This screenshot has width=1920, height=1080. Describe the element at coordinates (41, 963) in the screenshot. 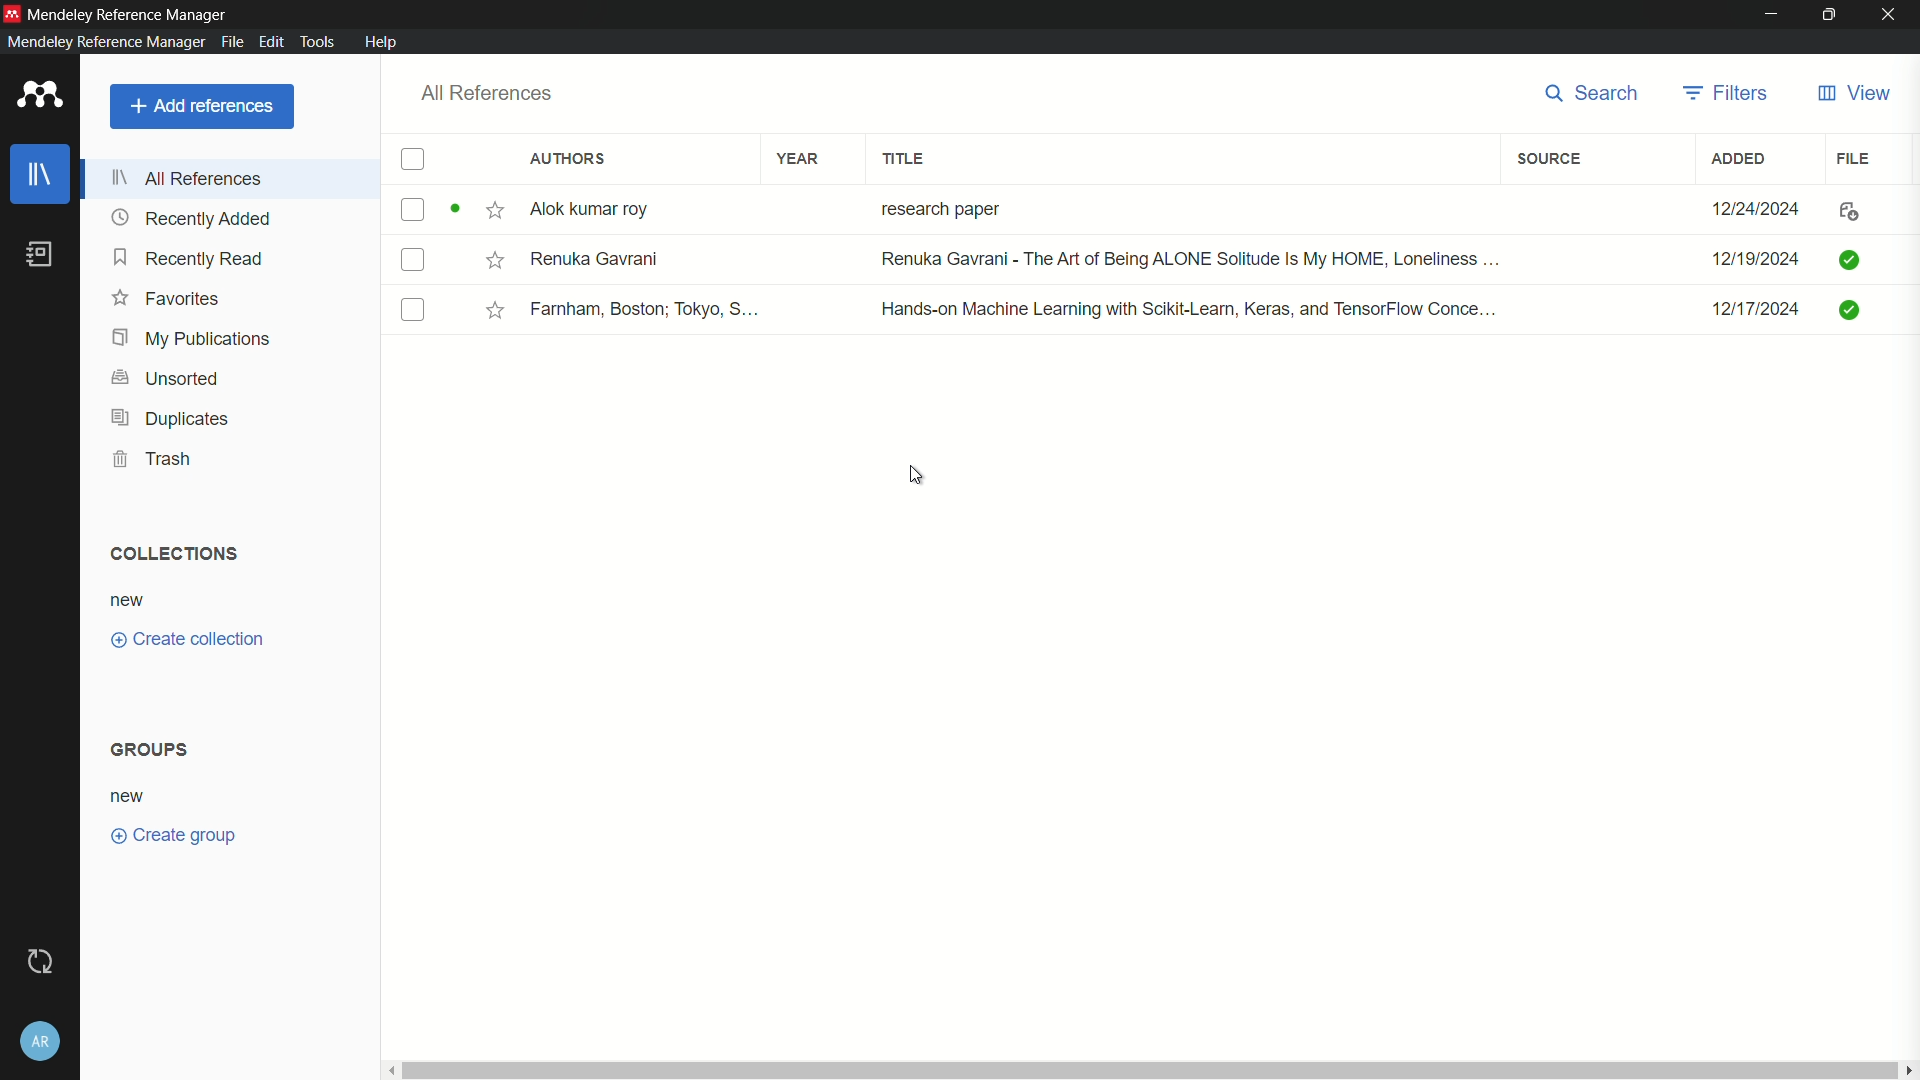

I see `sync` at that location.